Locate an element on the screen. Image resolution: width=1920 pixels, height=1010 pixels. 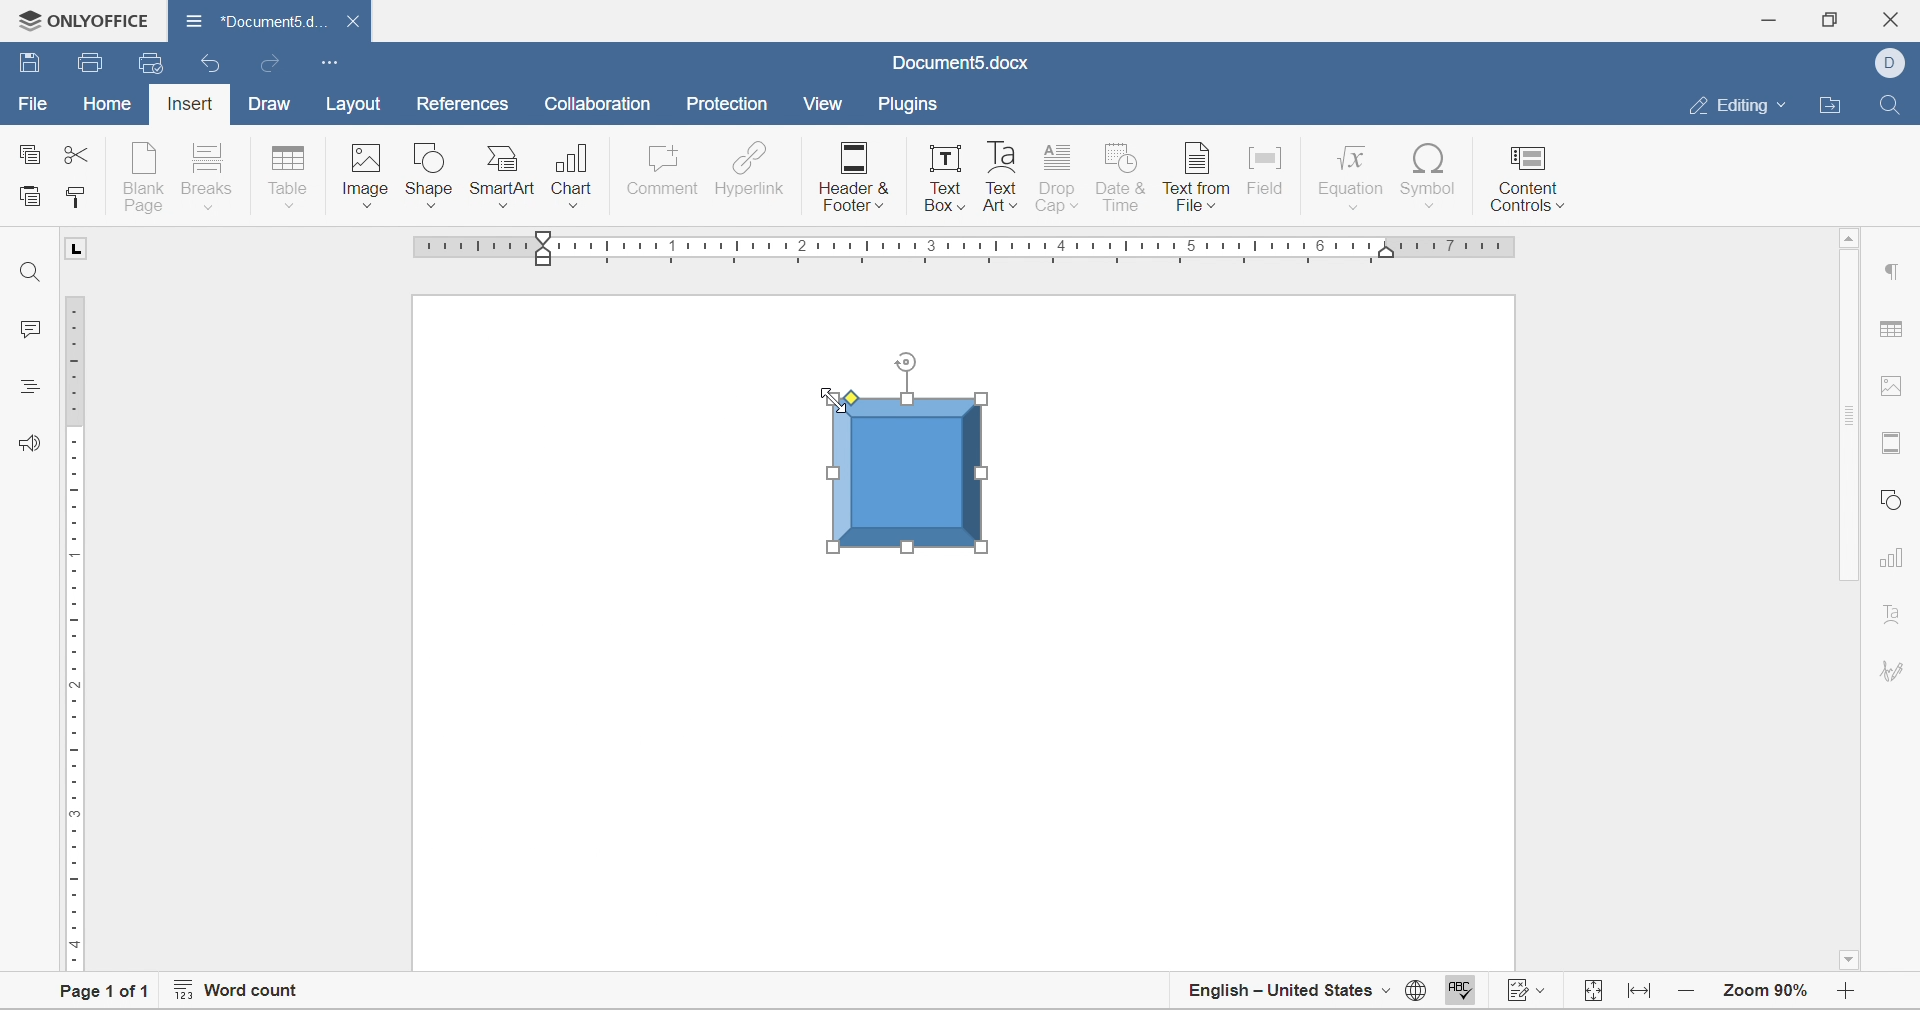
ruler is located at coordinates (959, 252).